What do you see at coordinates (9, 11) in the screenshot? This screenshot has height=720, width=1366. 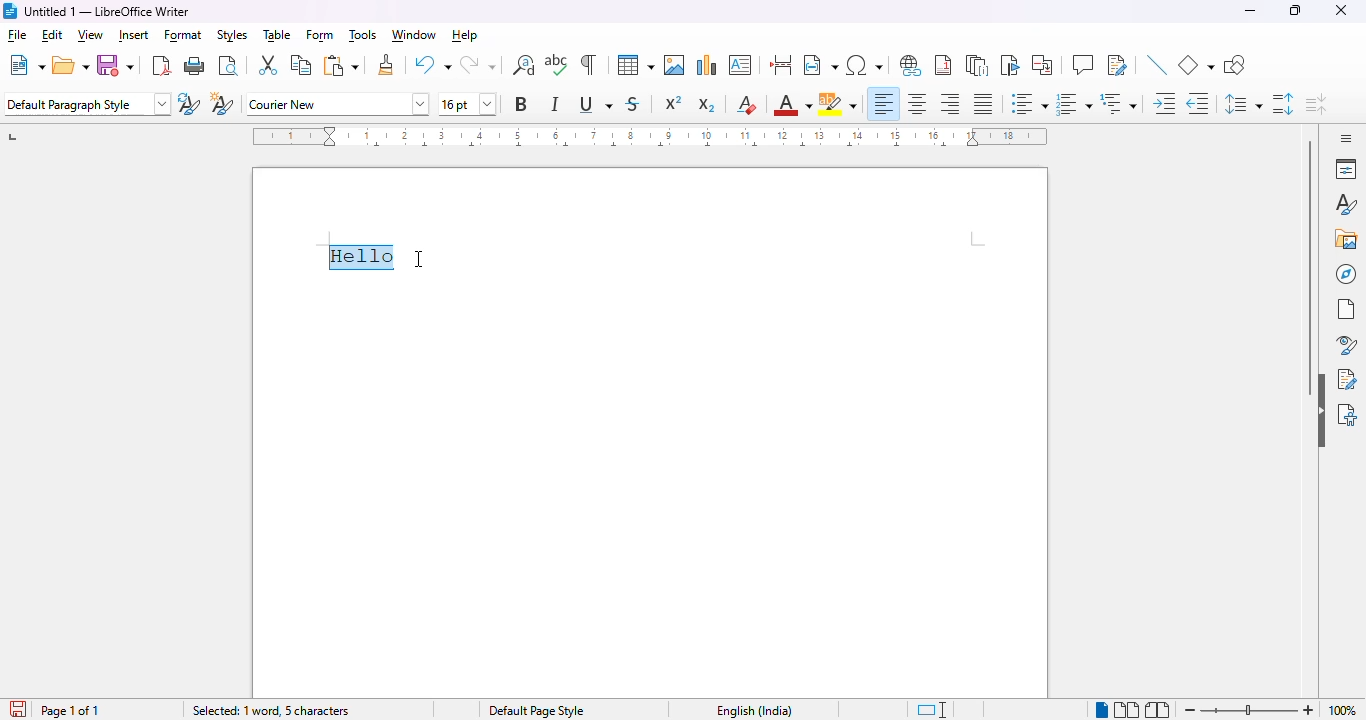 I see `Logo` at bounding box center [9, 11].